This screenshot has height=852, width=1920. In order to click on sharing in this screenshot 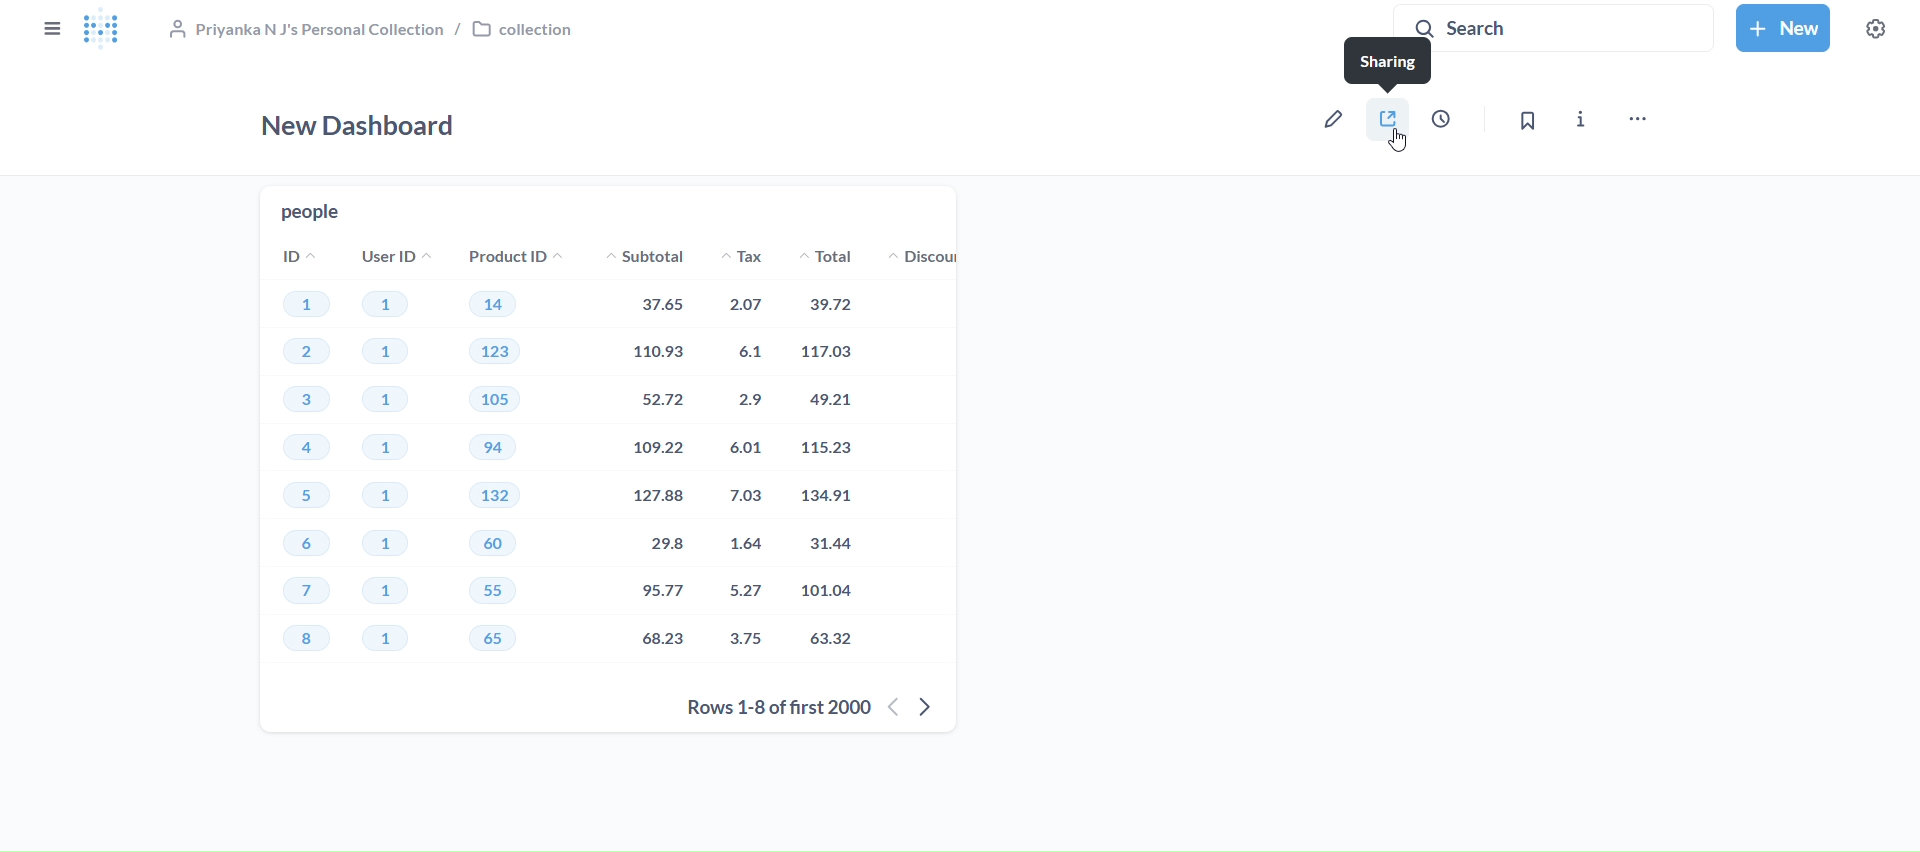, I will do `click(1389, 61)`.